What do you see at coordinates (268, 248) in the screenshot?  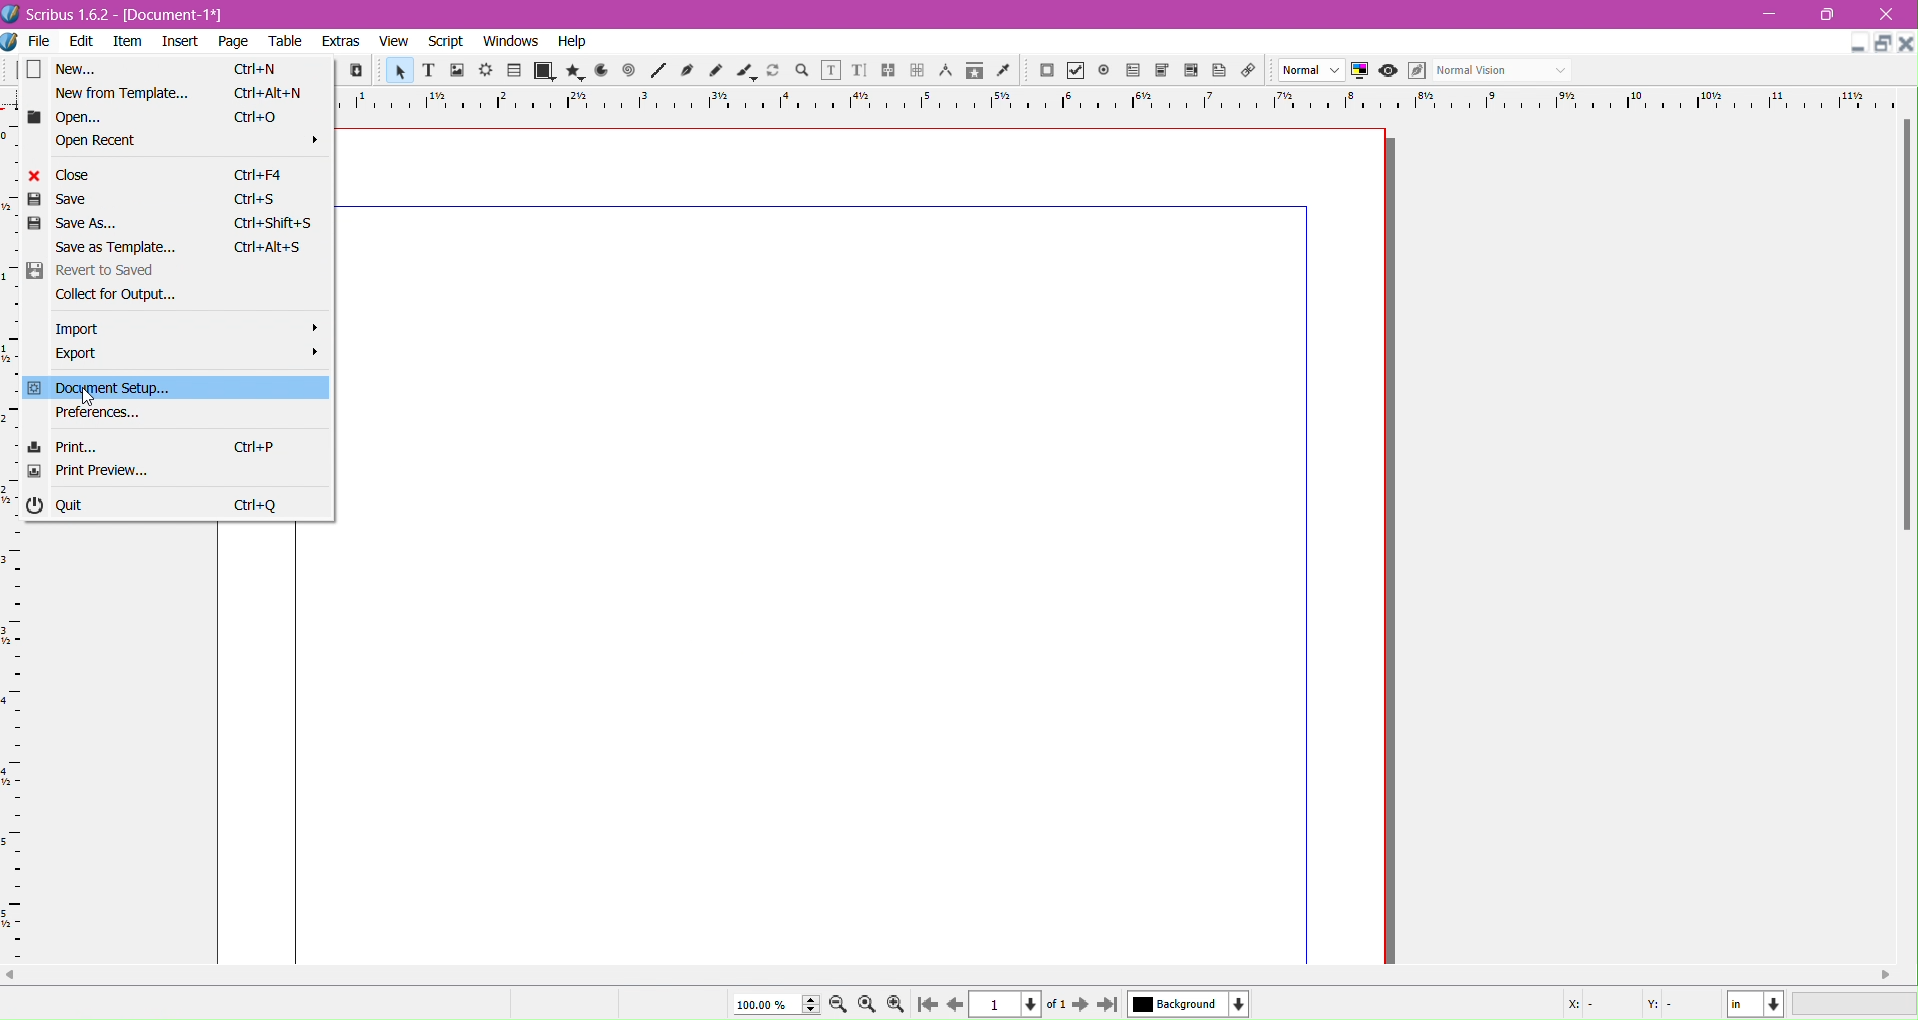 I see `keyboard shortcut` at bounding box center [268, 248].